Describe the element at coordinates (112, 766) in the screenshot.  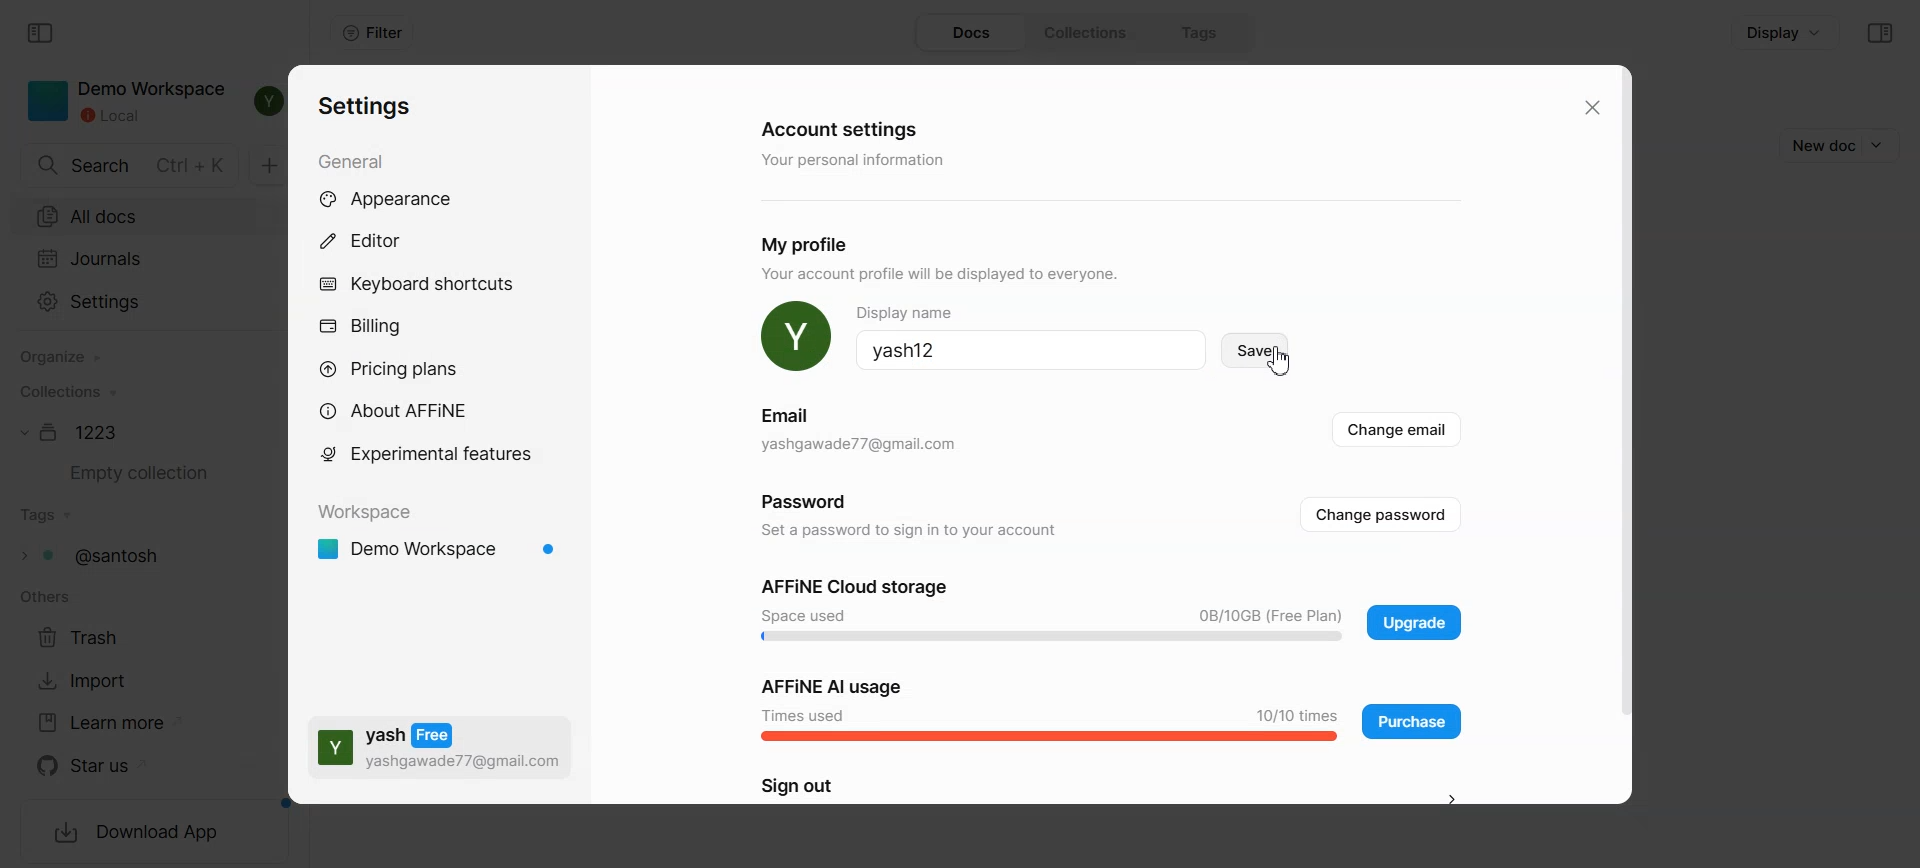
I see `Star us` at that location.